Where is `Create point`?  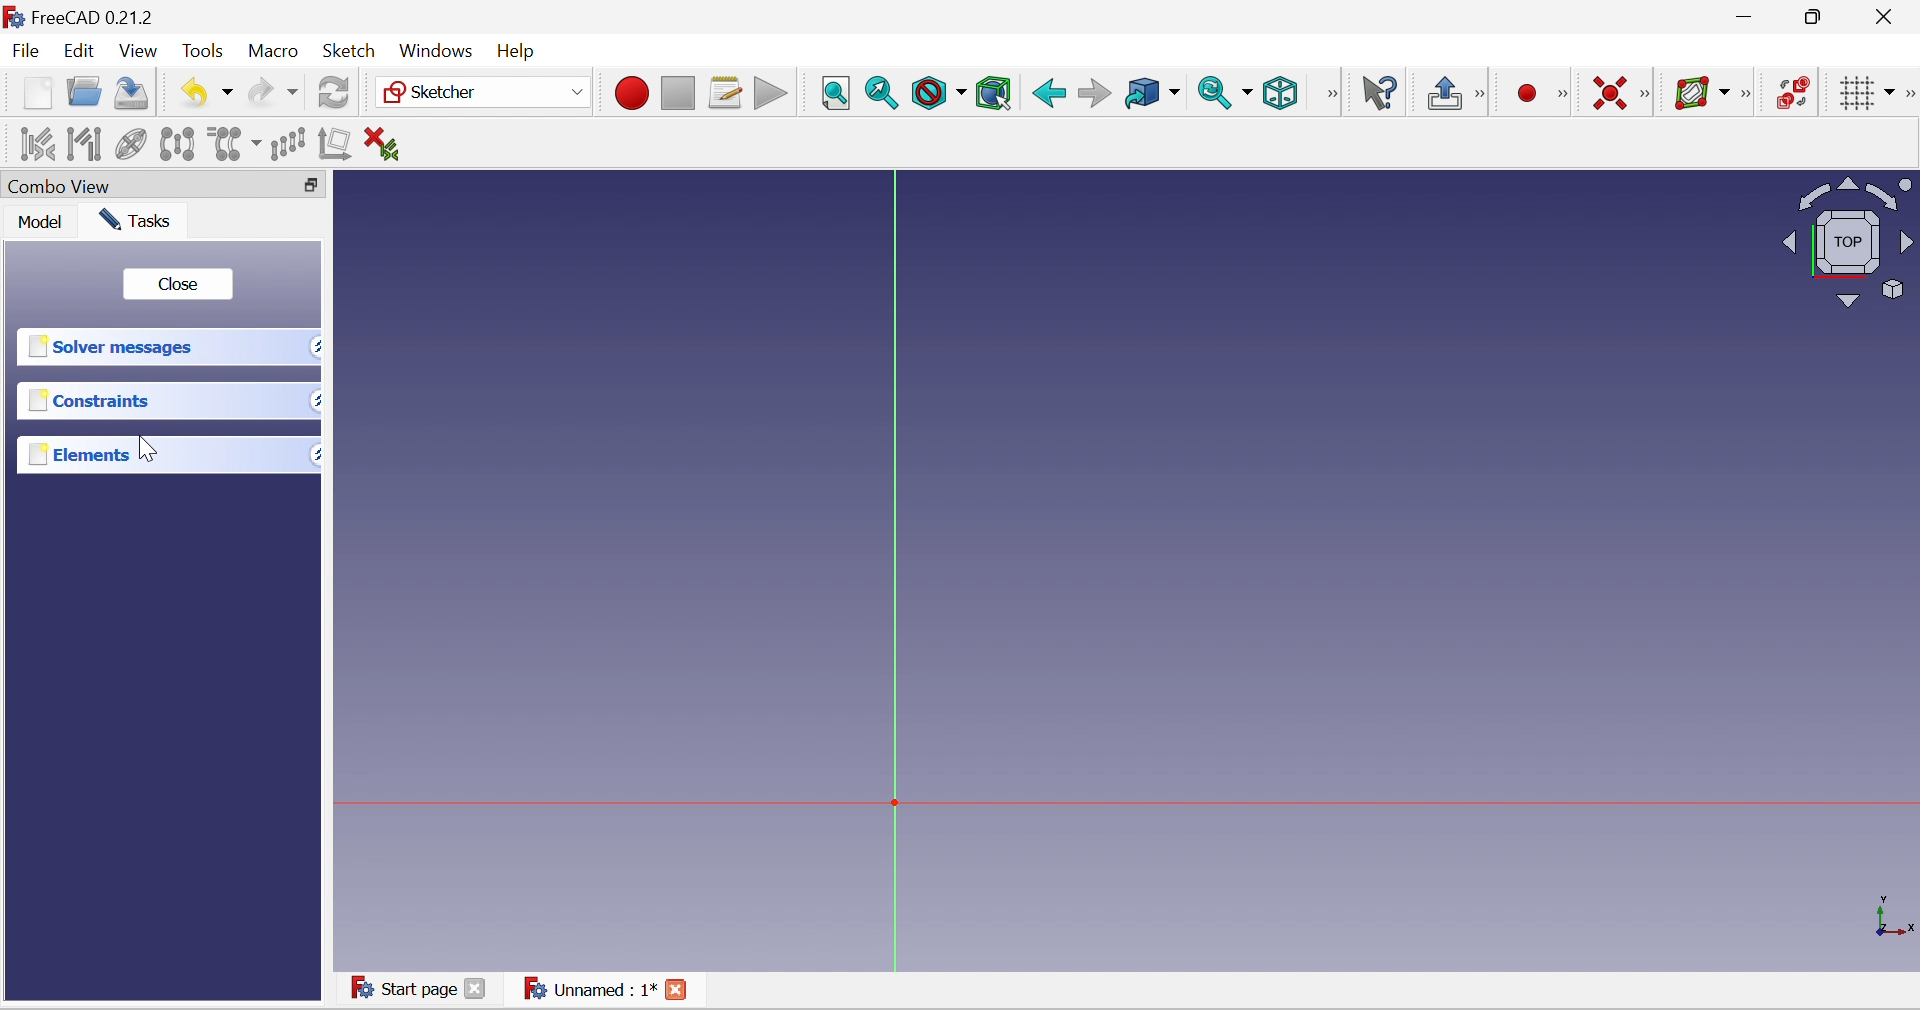 Create point is located at coordinates (1523, 94).